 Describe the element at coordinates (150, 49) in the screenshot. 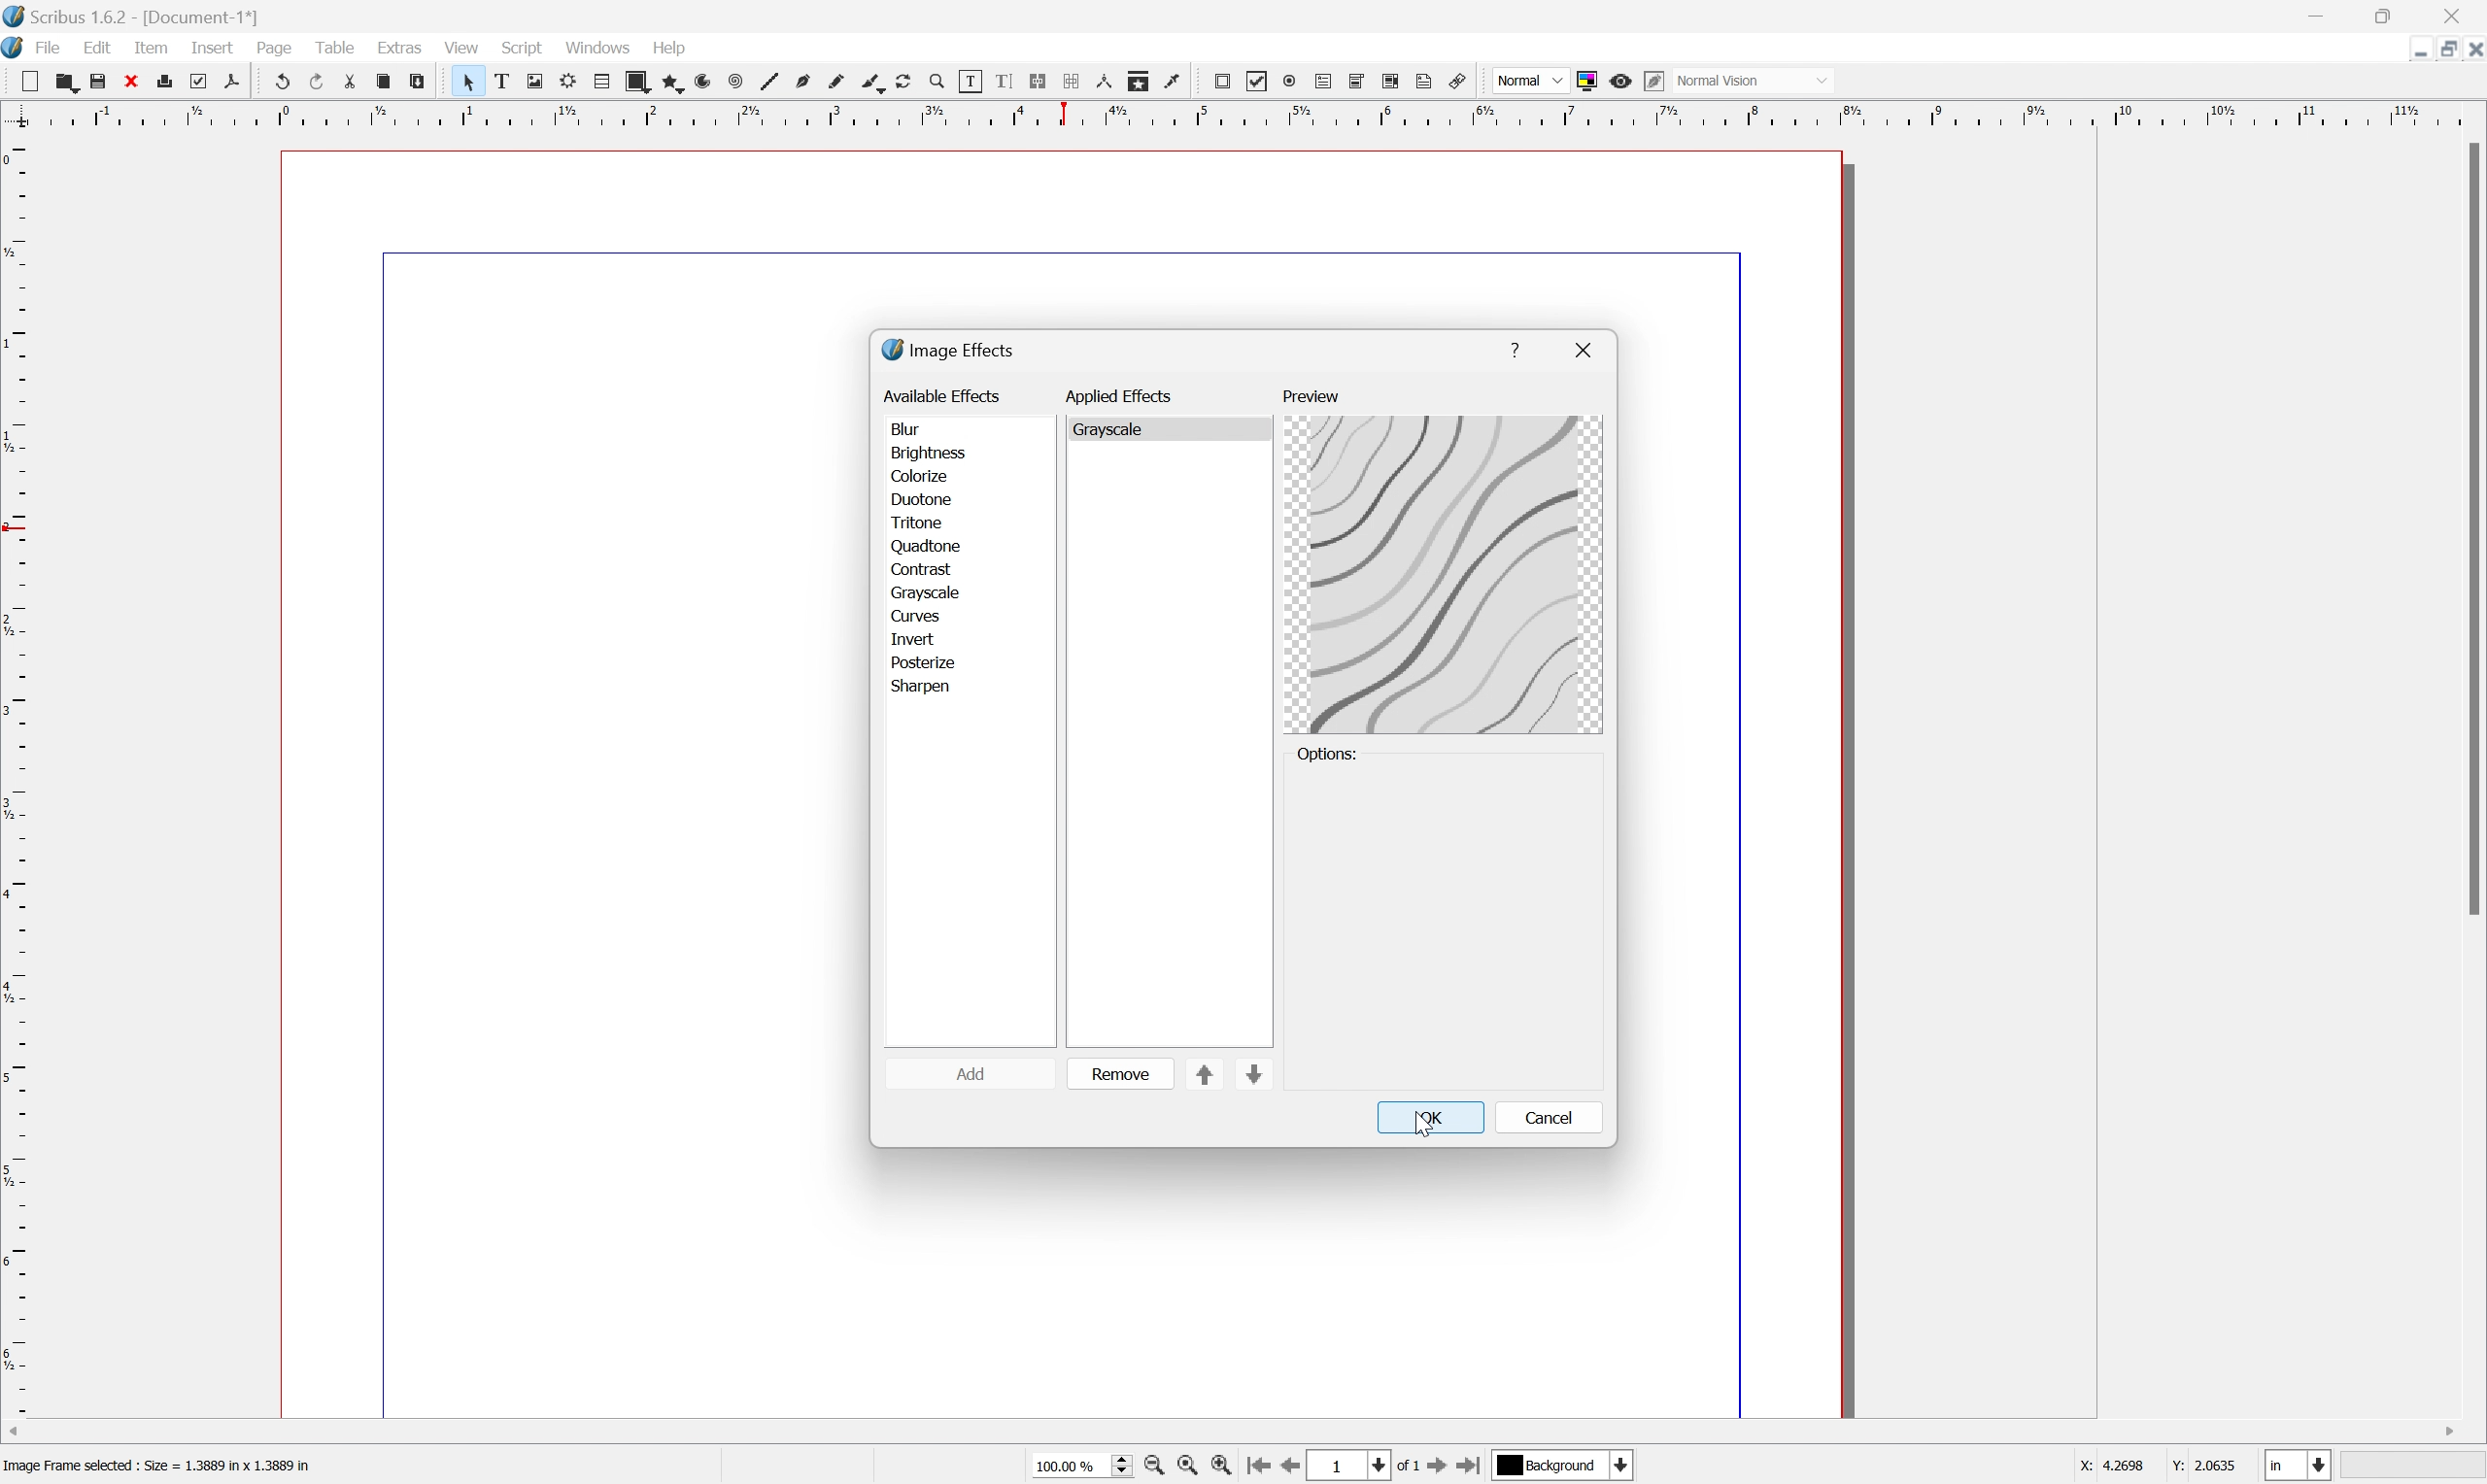

I see `Item` at that location.